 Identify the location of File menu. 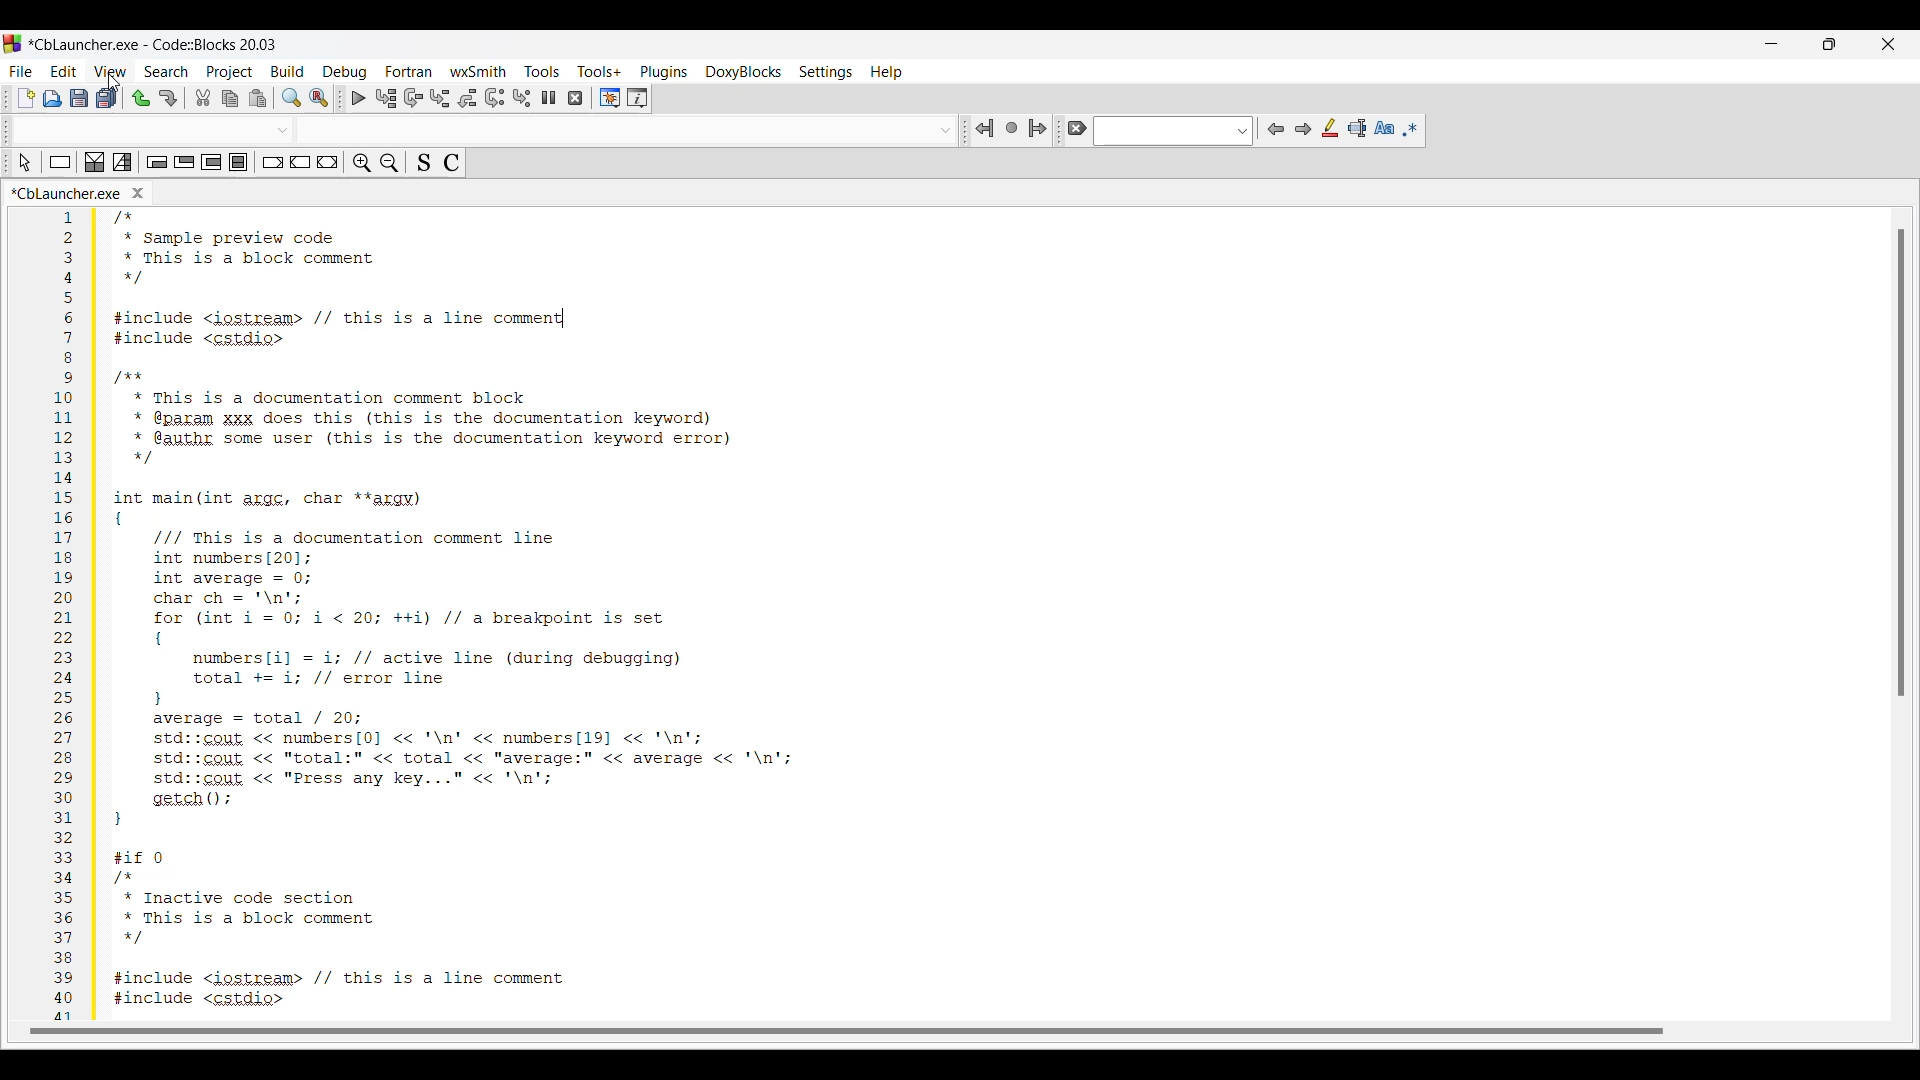
(21, 72).